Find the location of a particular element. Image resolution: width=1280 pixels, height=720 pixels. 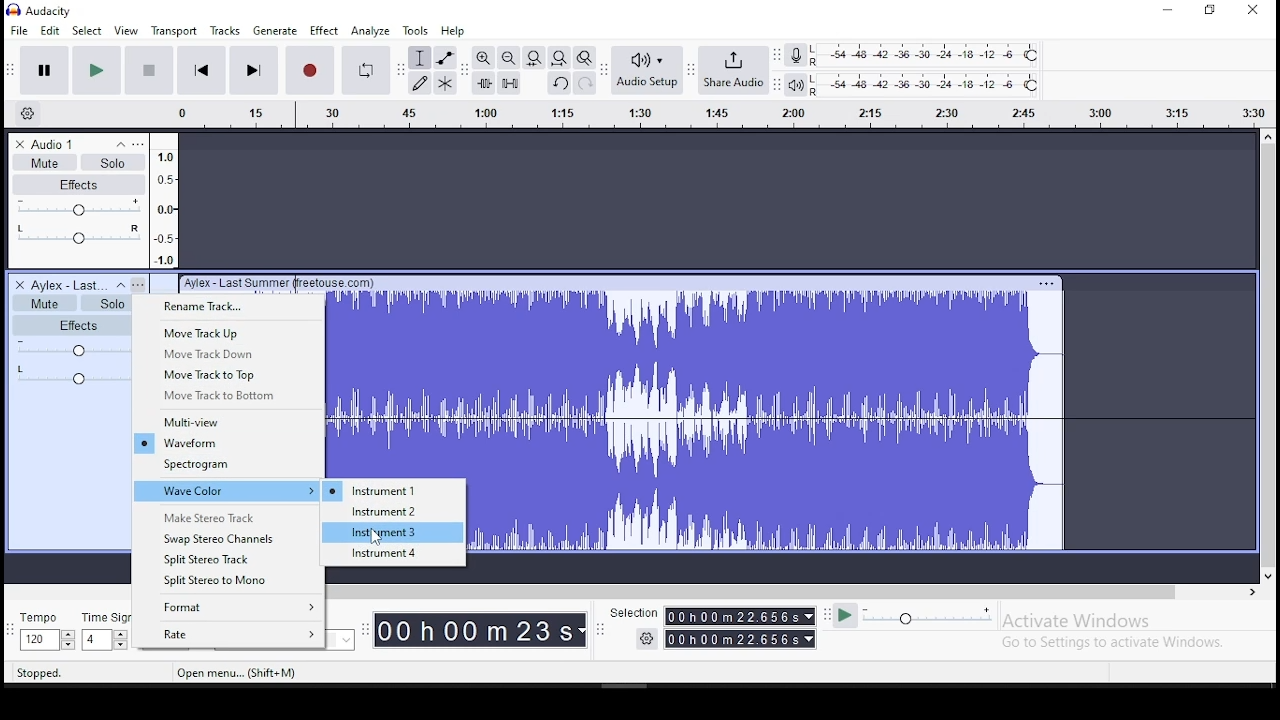

rate is located at coordinates (227, 634).